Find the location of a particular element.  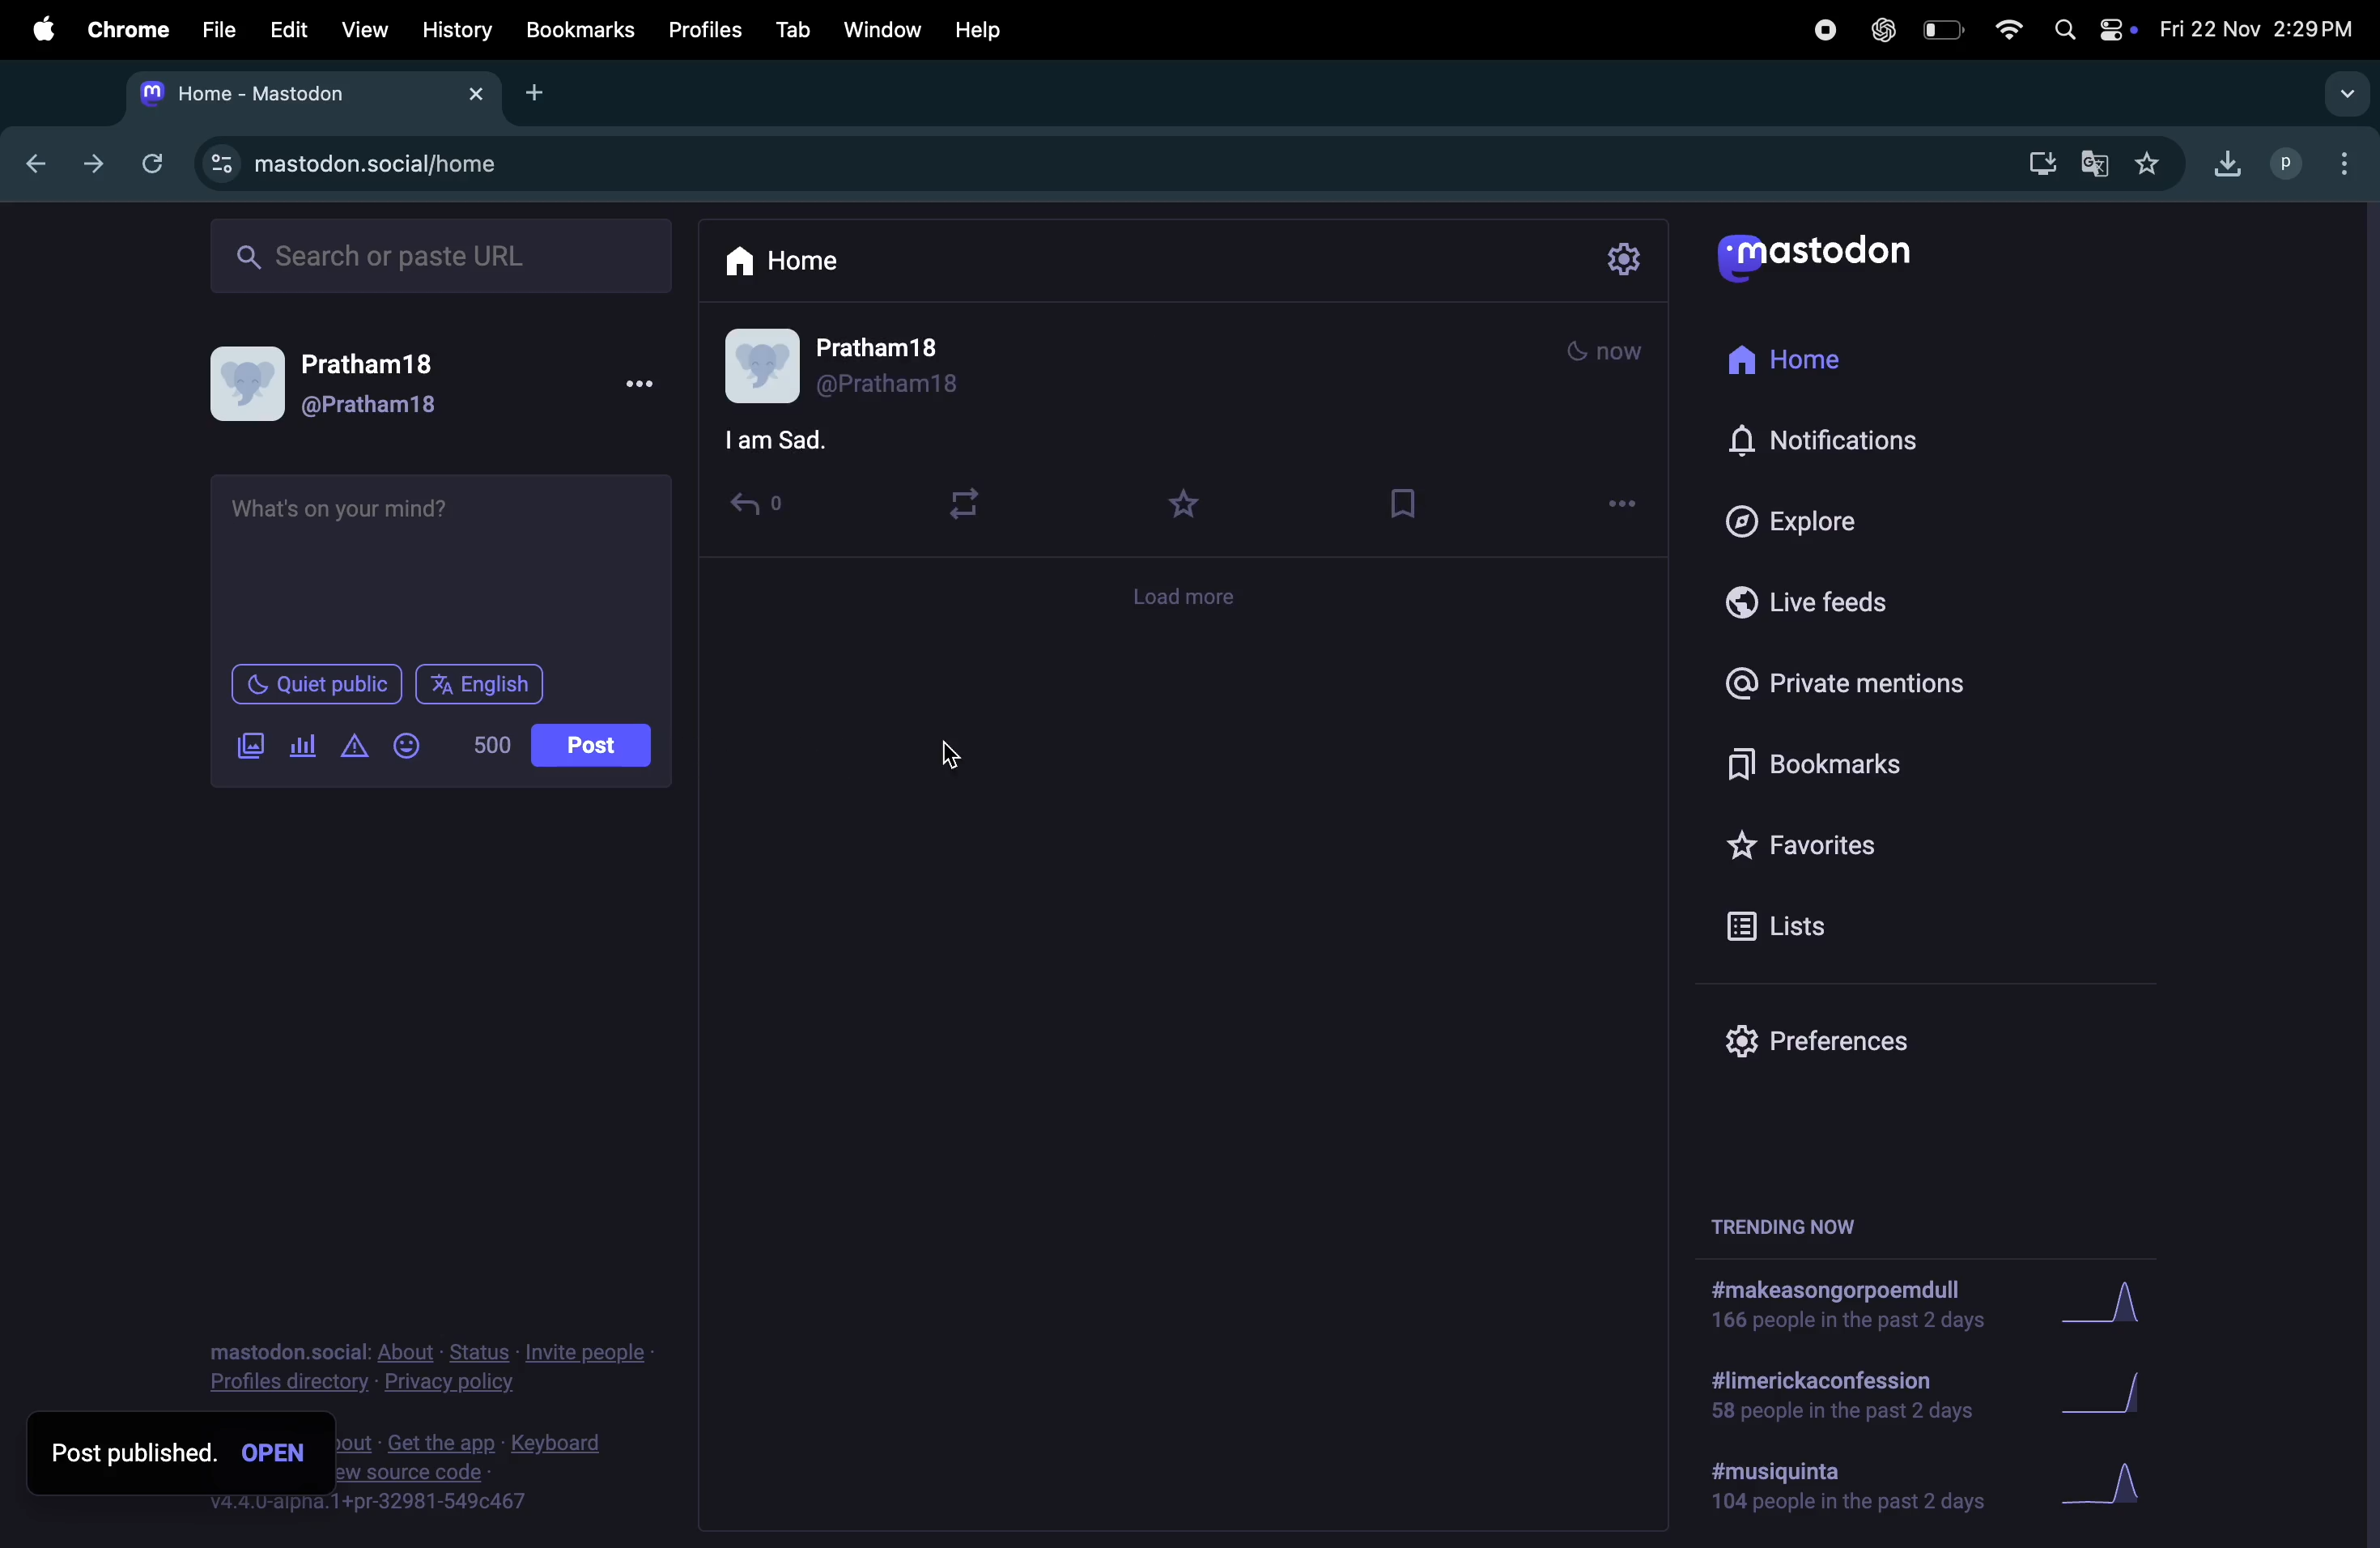

lists is located at coordinates (1863, 923).